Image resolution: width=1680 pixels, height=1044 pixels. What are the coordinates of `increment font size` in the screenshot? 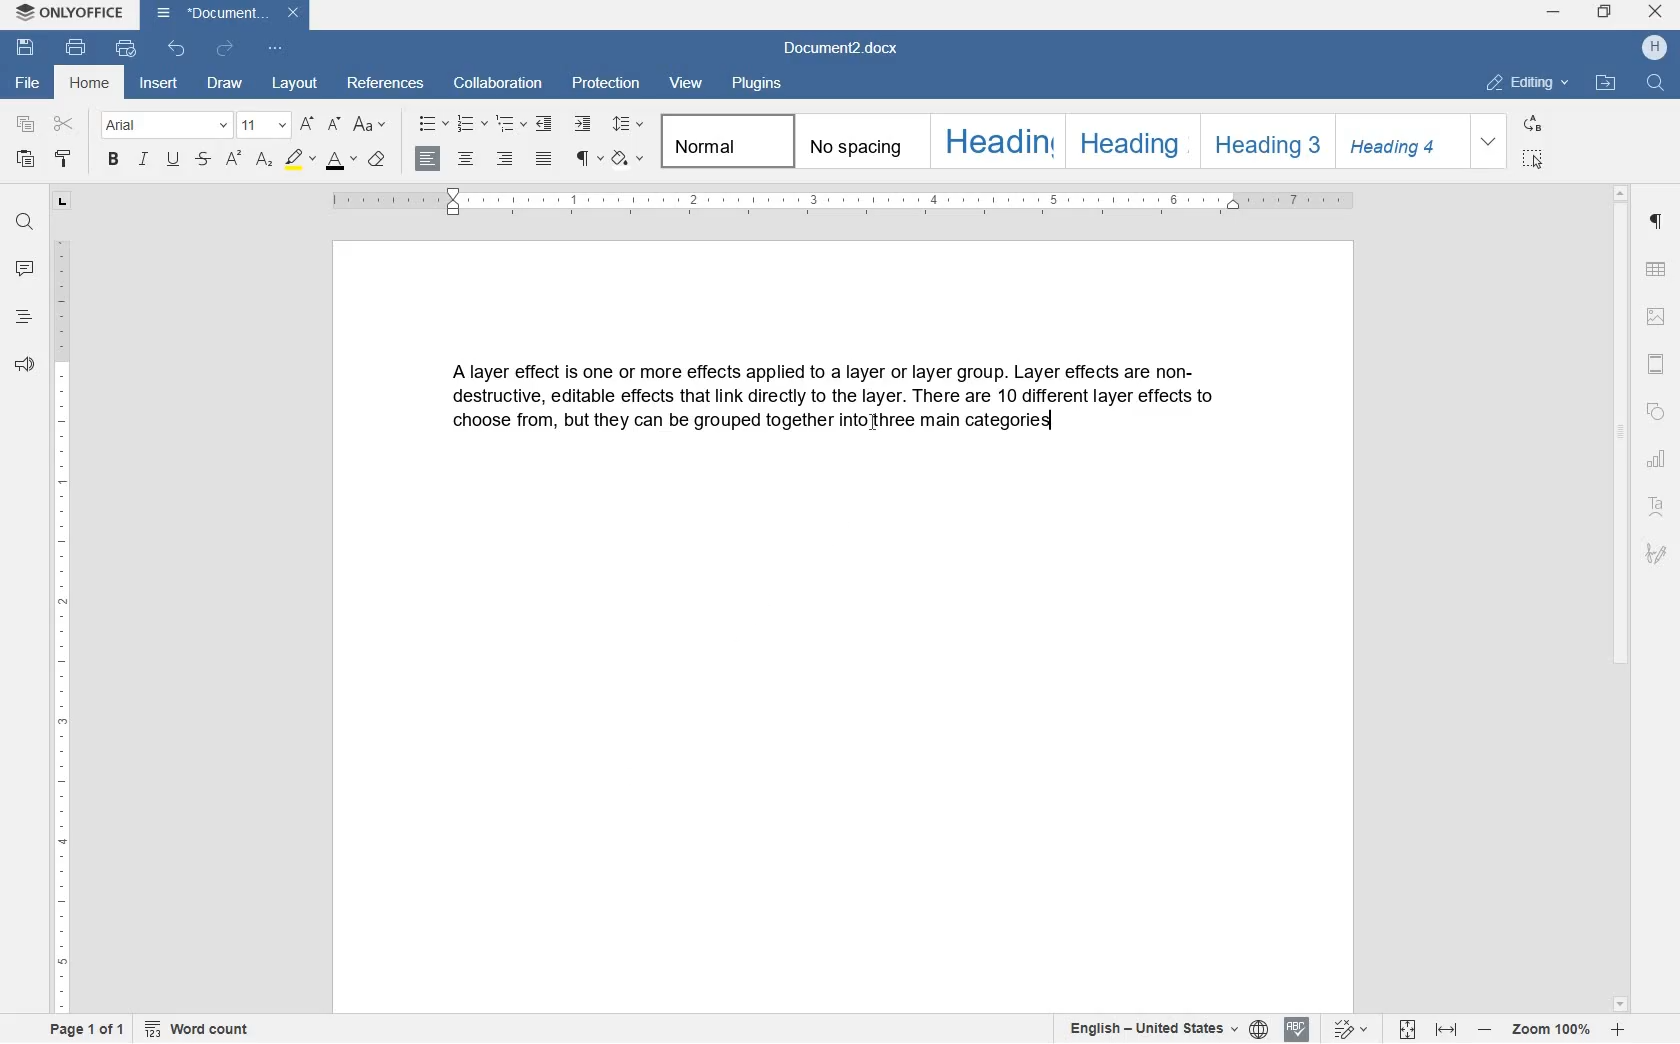 It's located at (308, 123).